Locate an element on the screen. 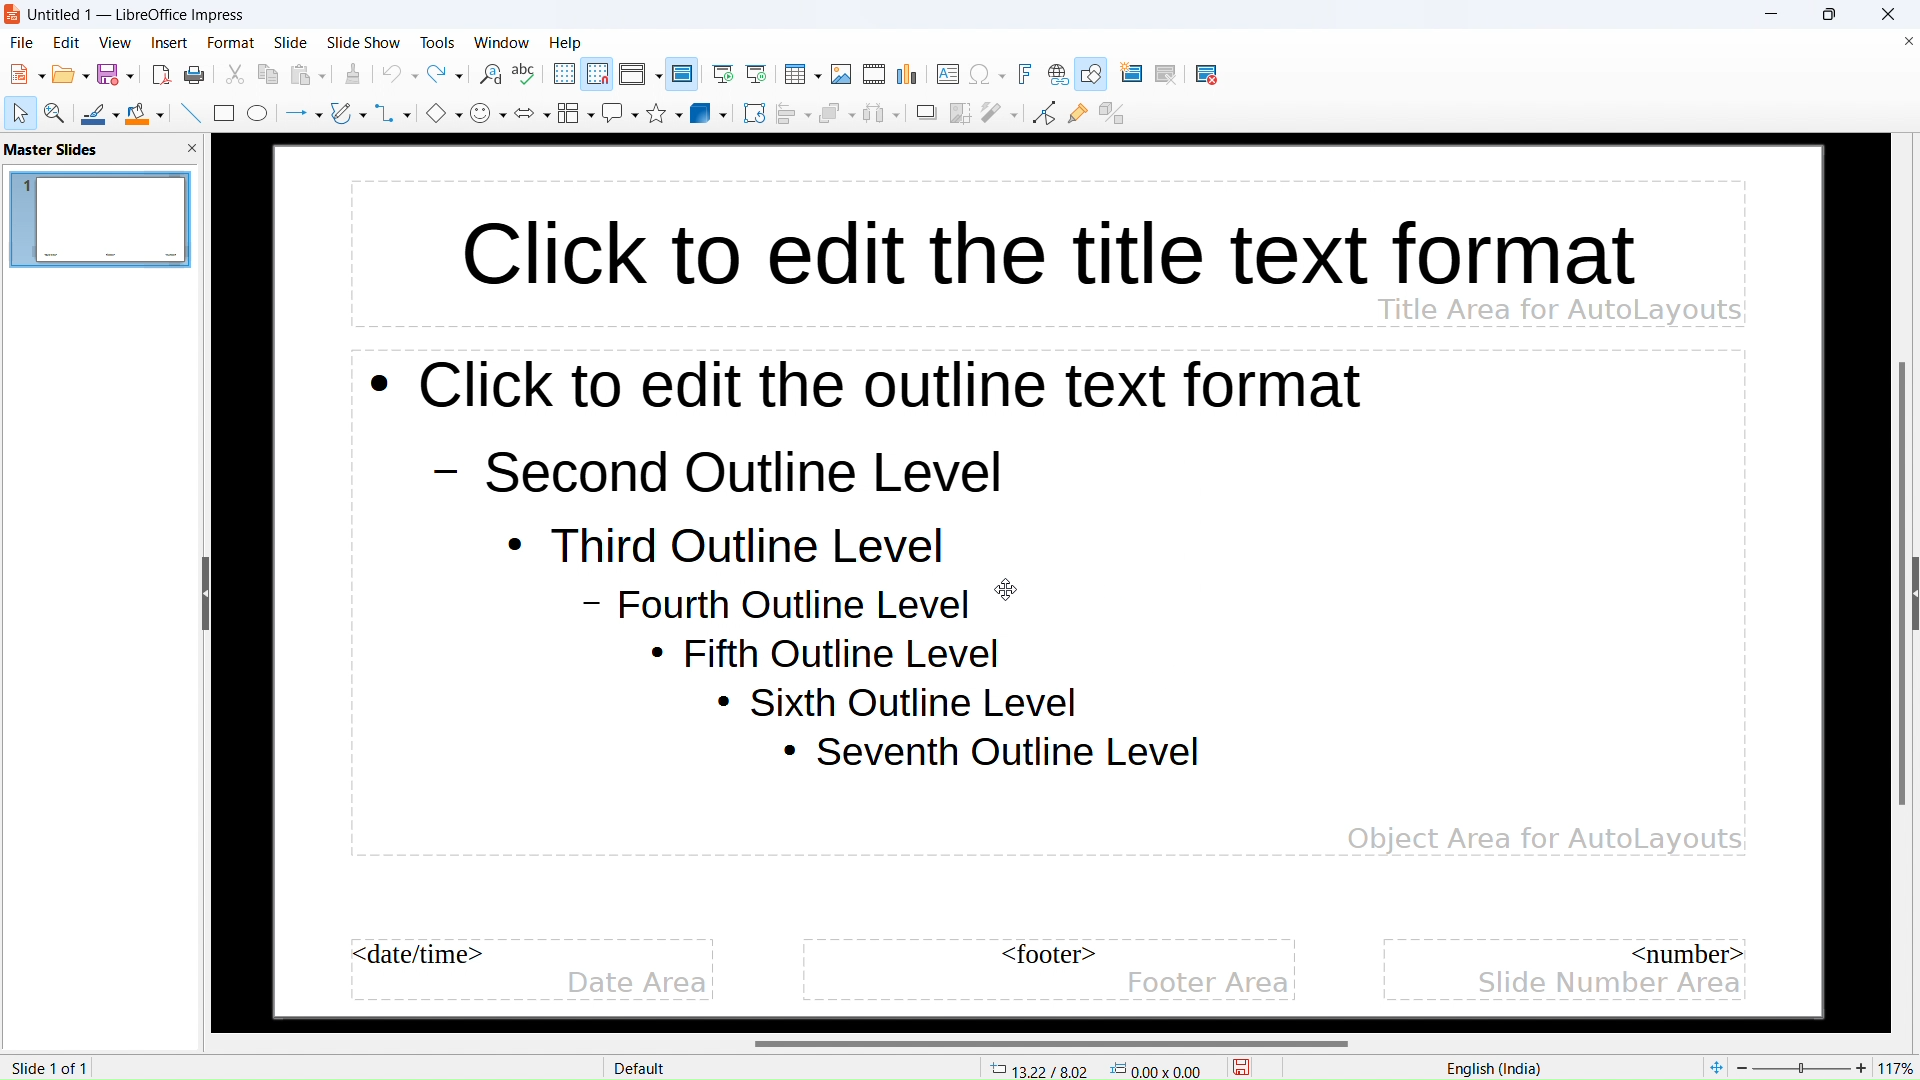 Image resolution: width=1920 pixels, height=1080 pixels. zoom out is located at coordinates (1743, 1067).